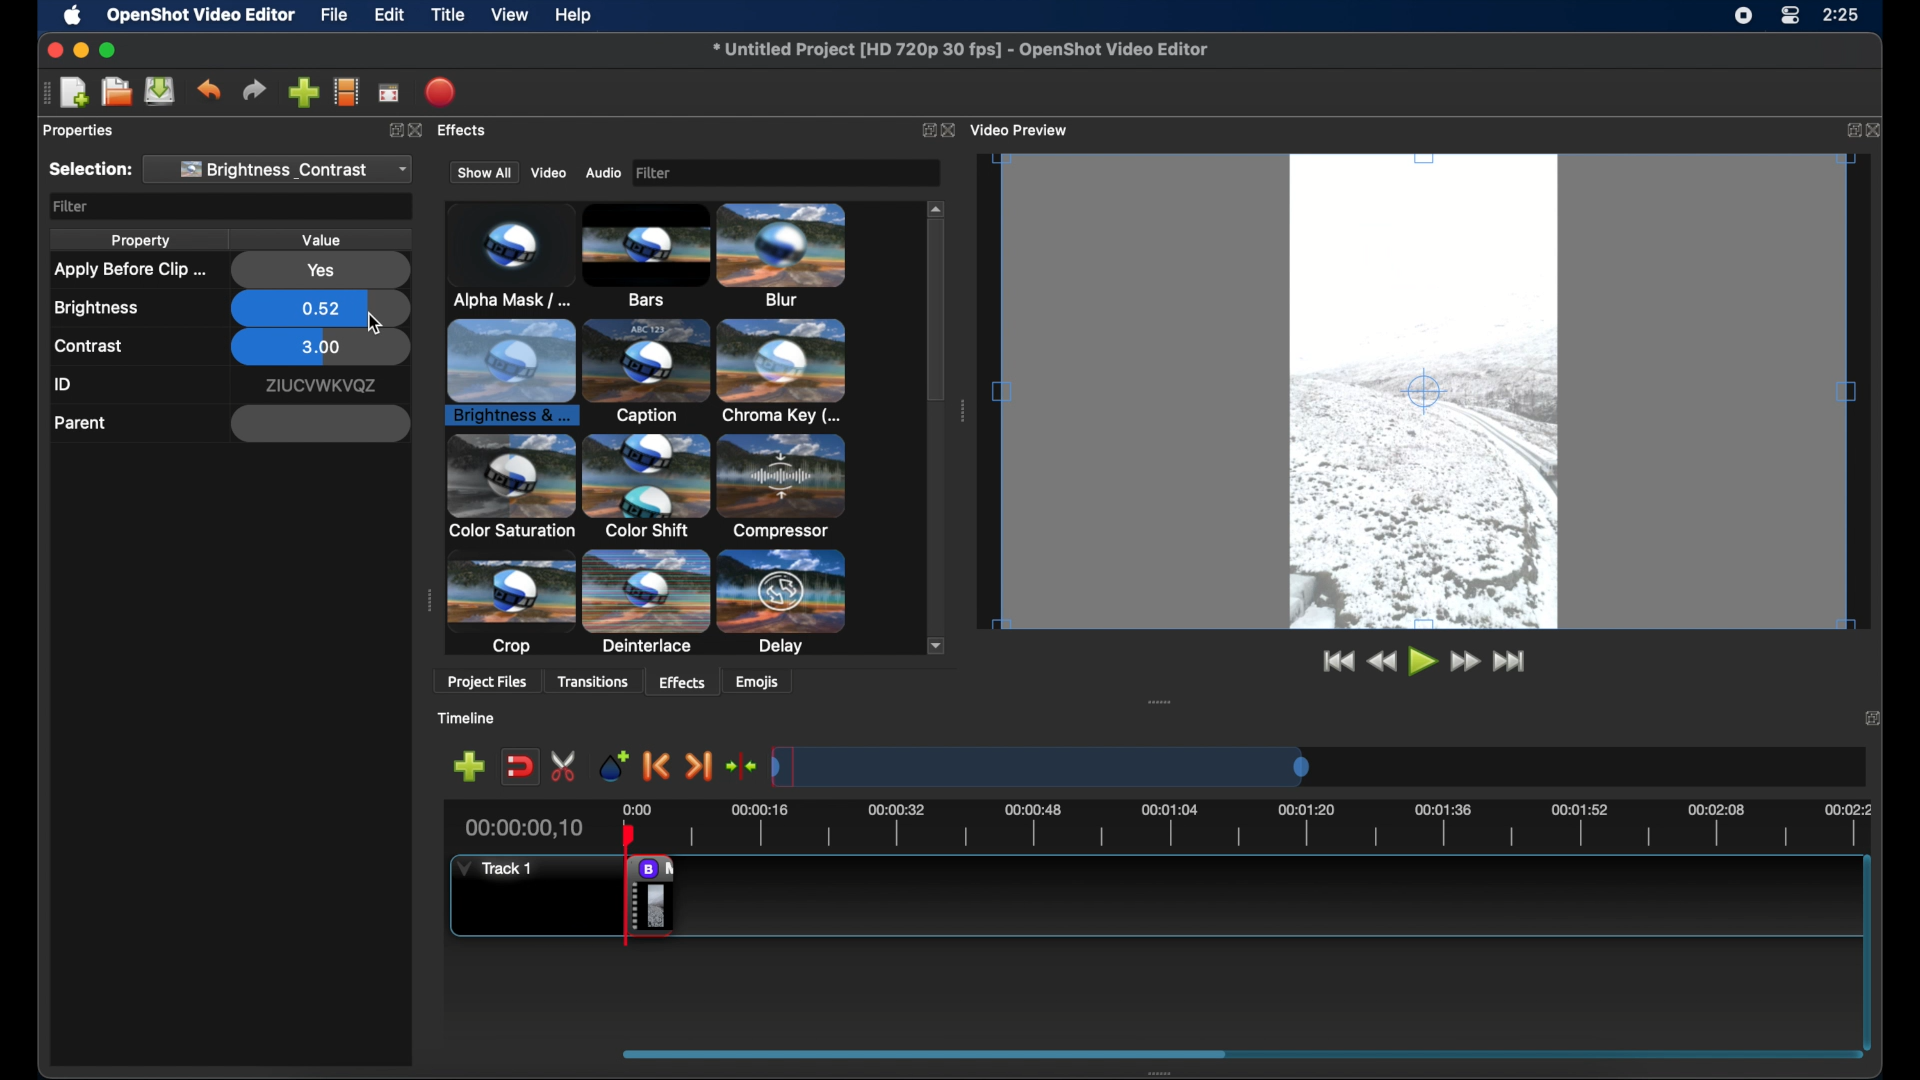 This screenshot has width=1920, height=1080. Describe the element at coordinates (397, 132) in the screenshot. I see `expand` at that location.